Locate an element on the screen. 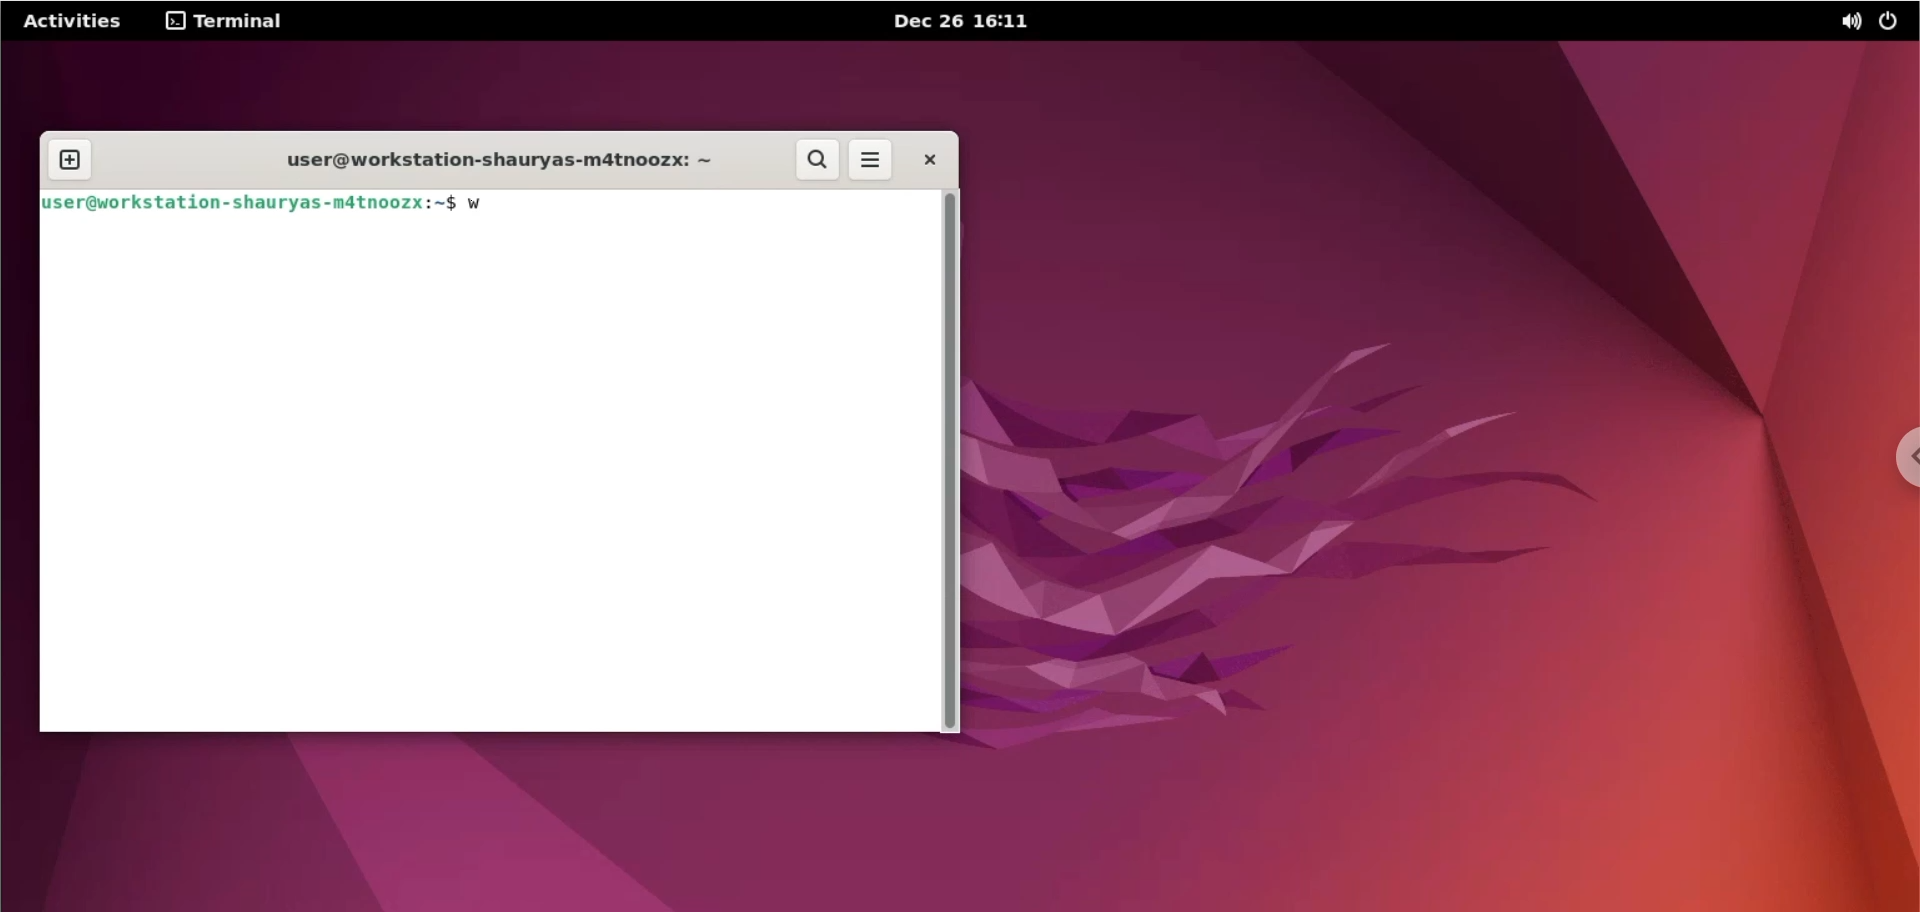 This screenshot has height=912, width=1920. power options is located at coordinates (1897, 22).